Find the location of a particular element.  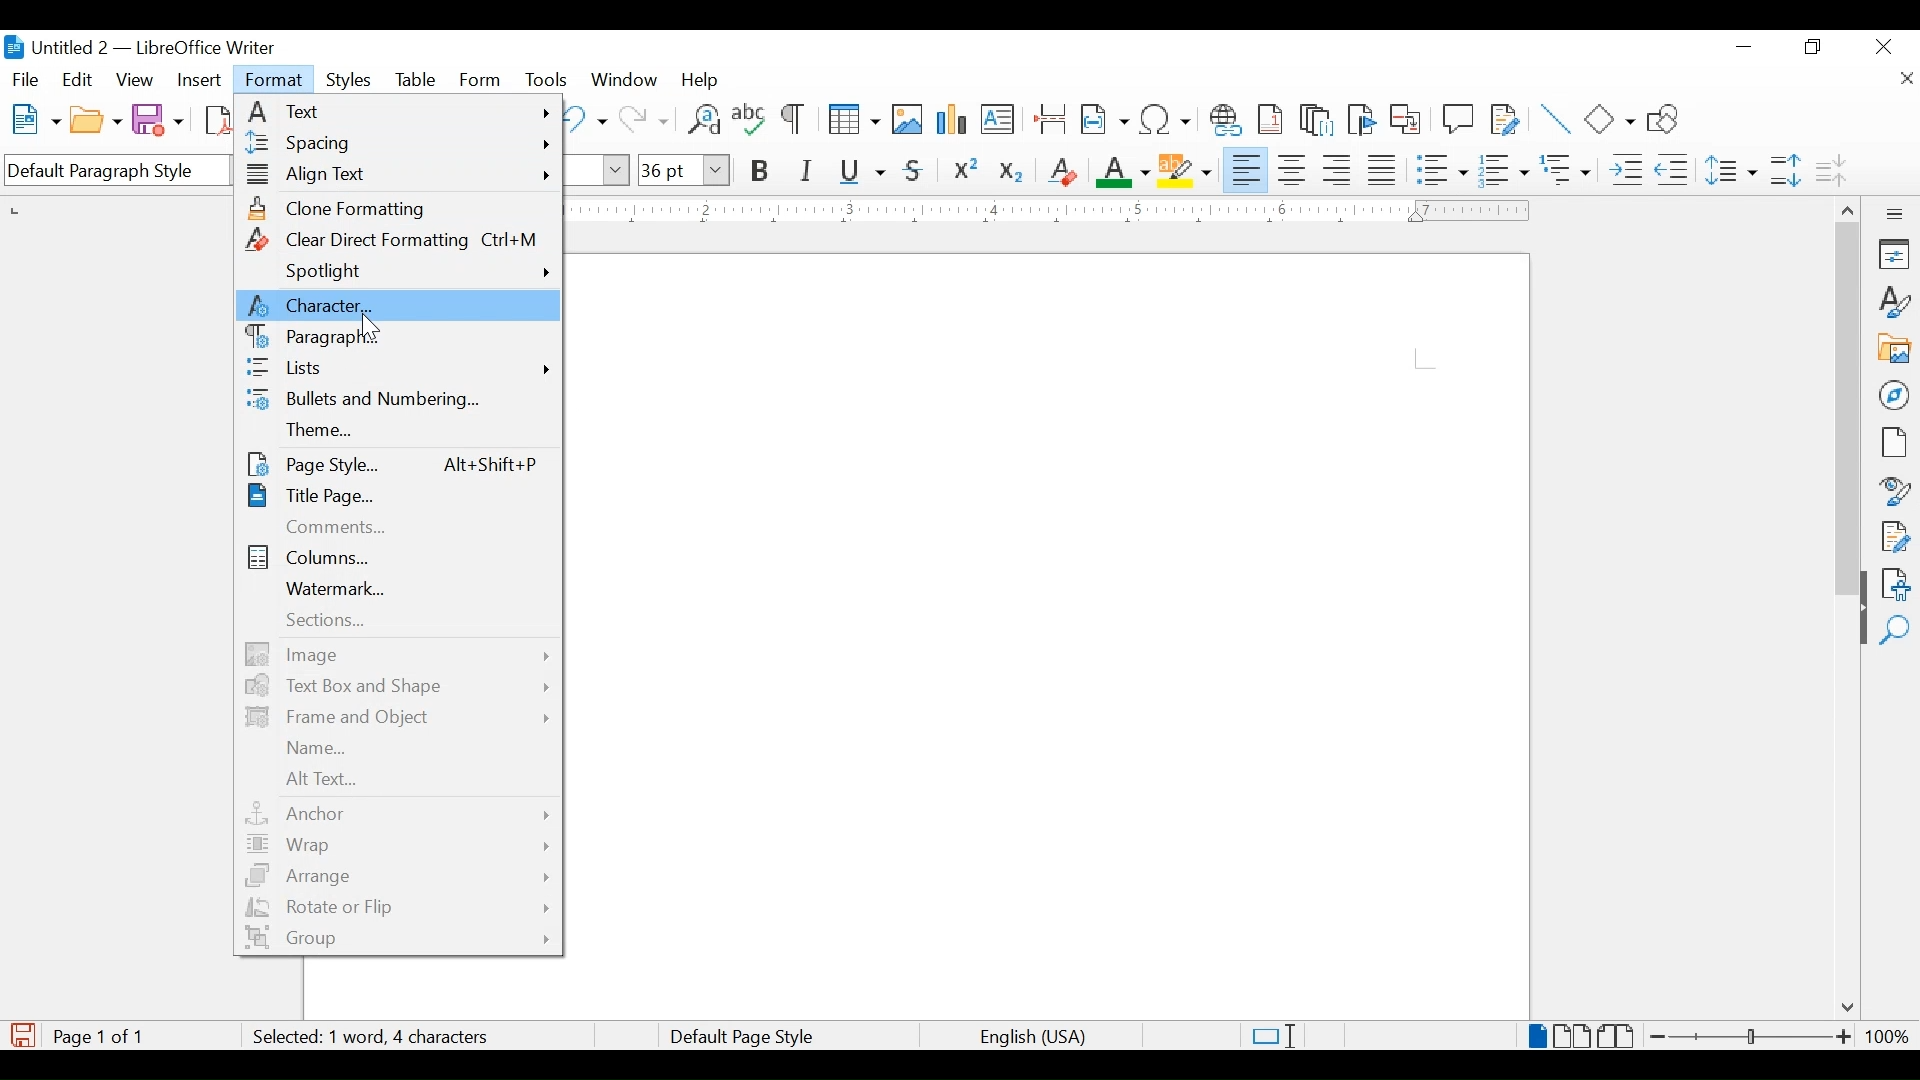

multi page view is located at coordinates (1574, 1036).